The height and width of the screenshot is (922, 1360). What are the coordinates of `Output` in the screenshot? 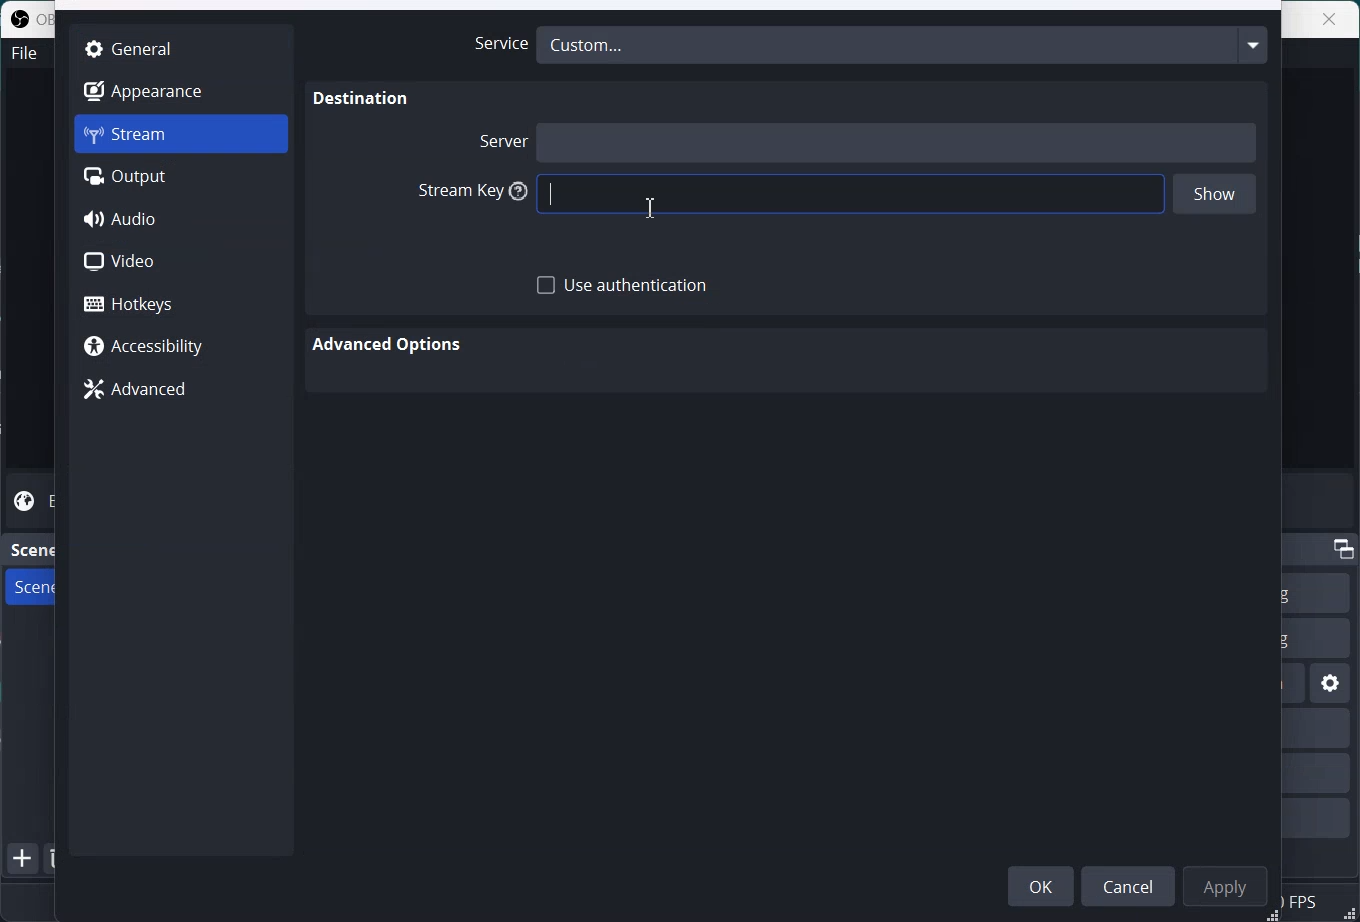 It's located at (181, 177).